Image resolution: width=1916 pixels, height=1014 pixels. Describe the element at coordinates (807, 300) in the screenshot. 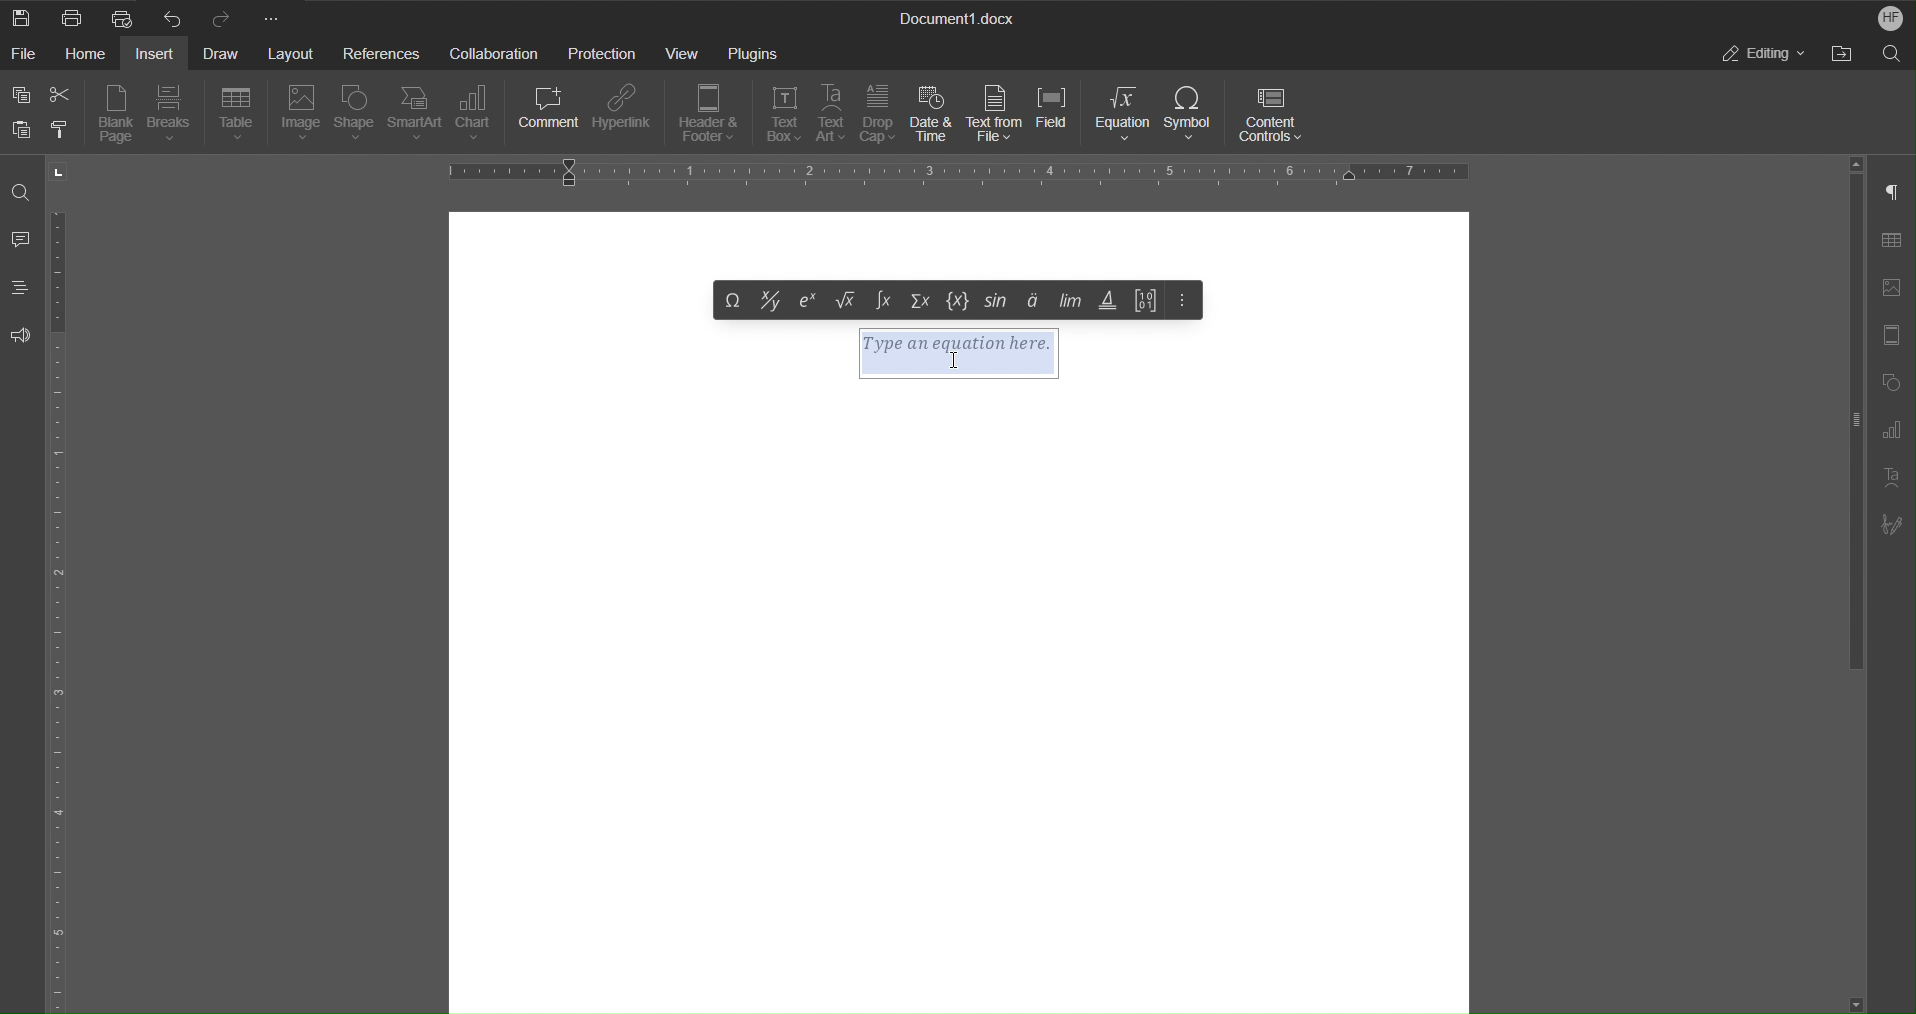

I see `Exponent` at that location.